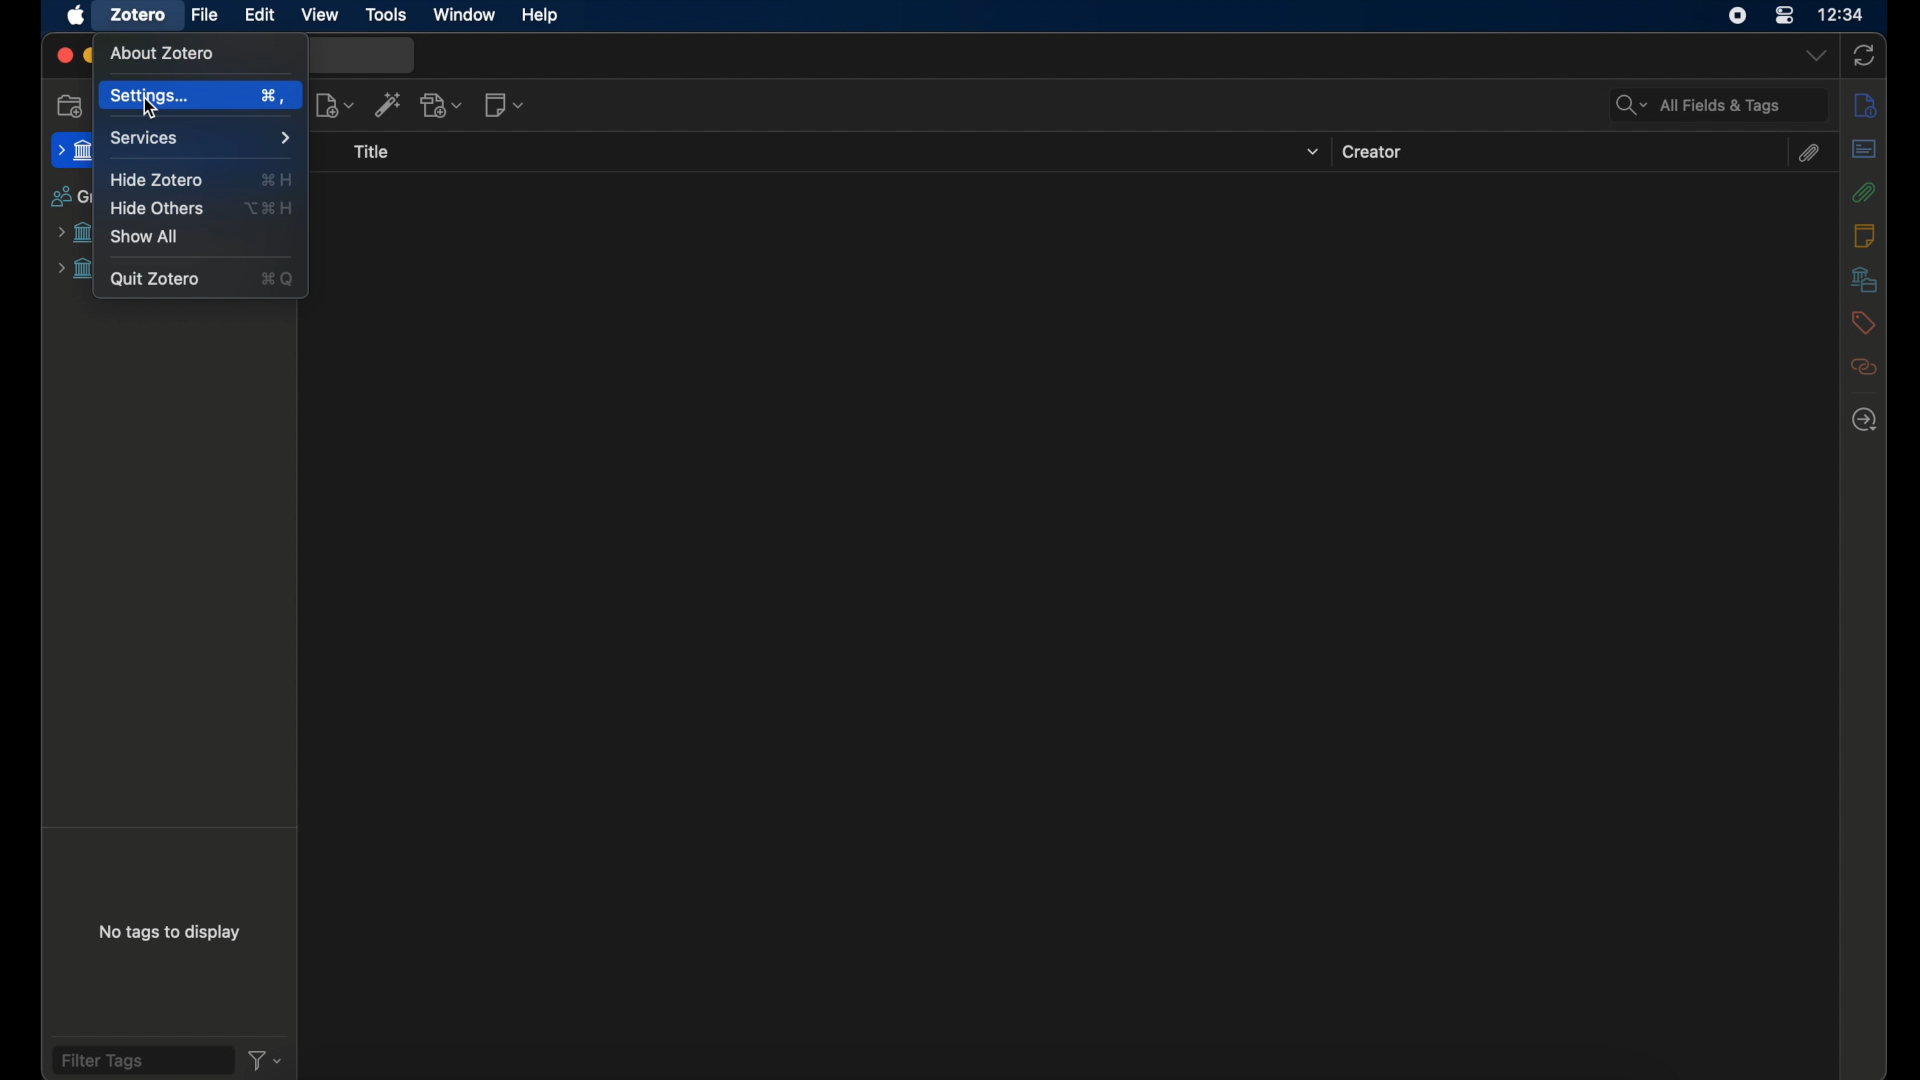  What do you see at coordinates (204, 14) in the screenshot?
I see `file` at bounding box center [204, 14].